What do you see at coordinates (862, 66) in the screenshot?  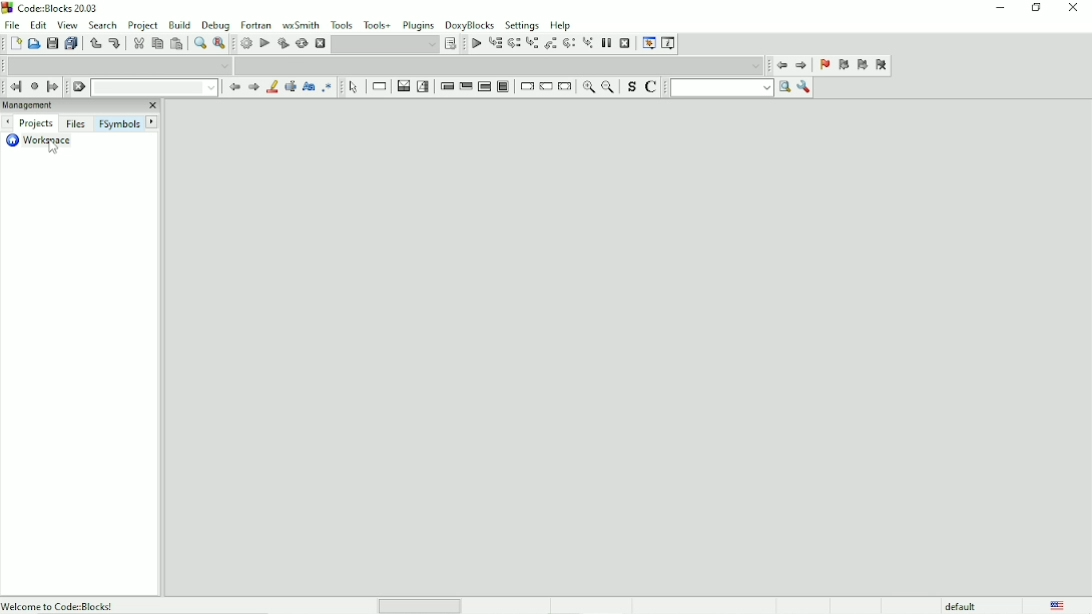 I see `Next bookmark` at bounding box center [862, 66].